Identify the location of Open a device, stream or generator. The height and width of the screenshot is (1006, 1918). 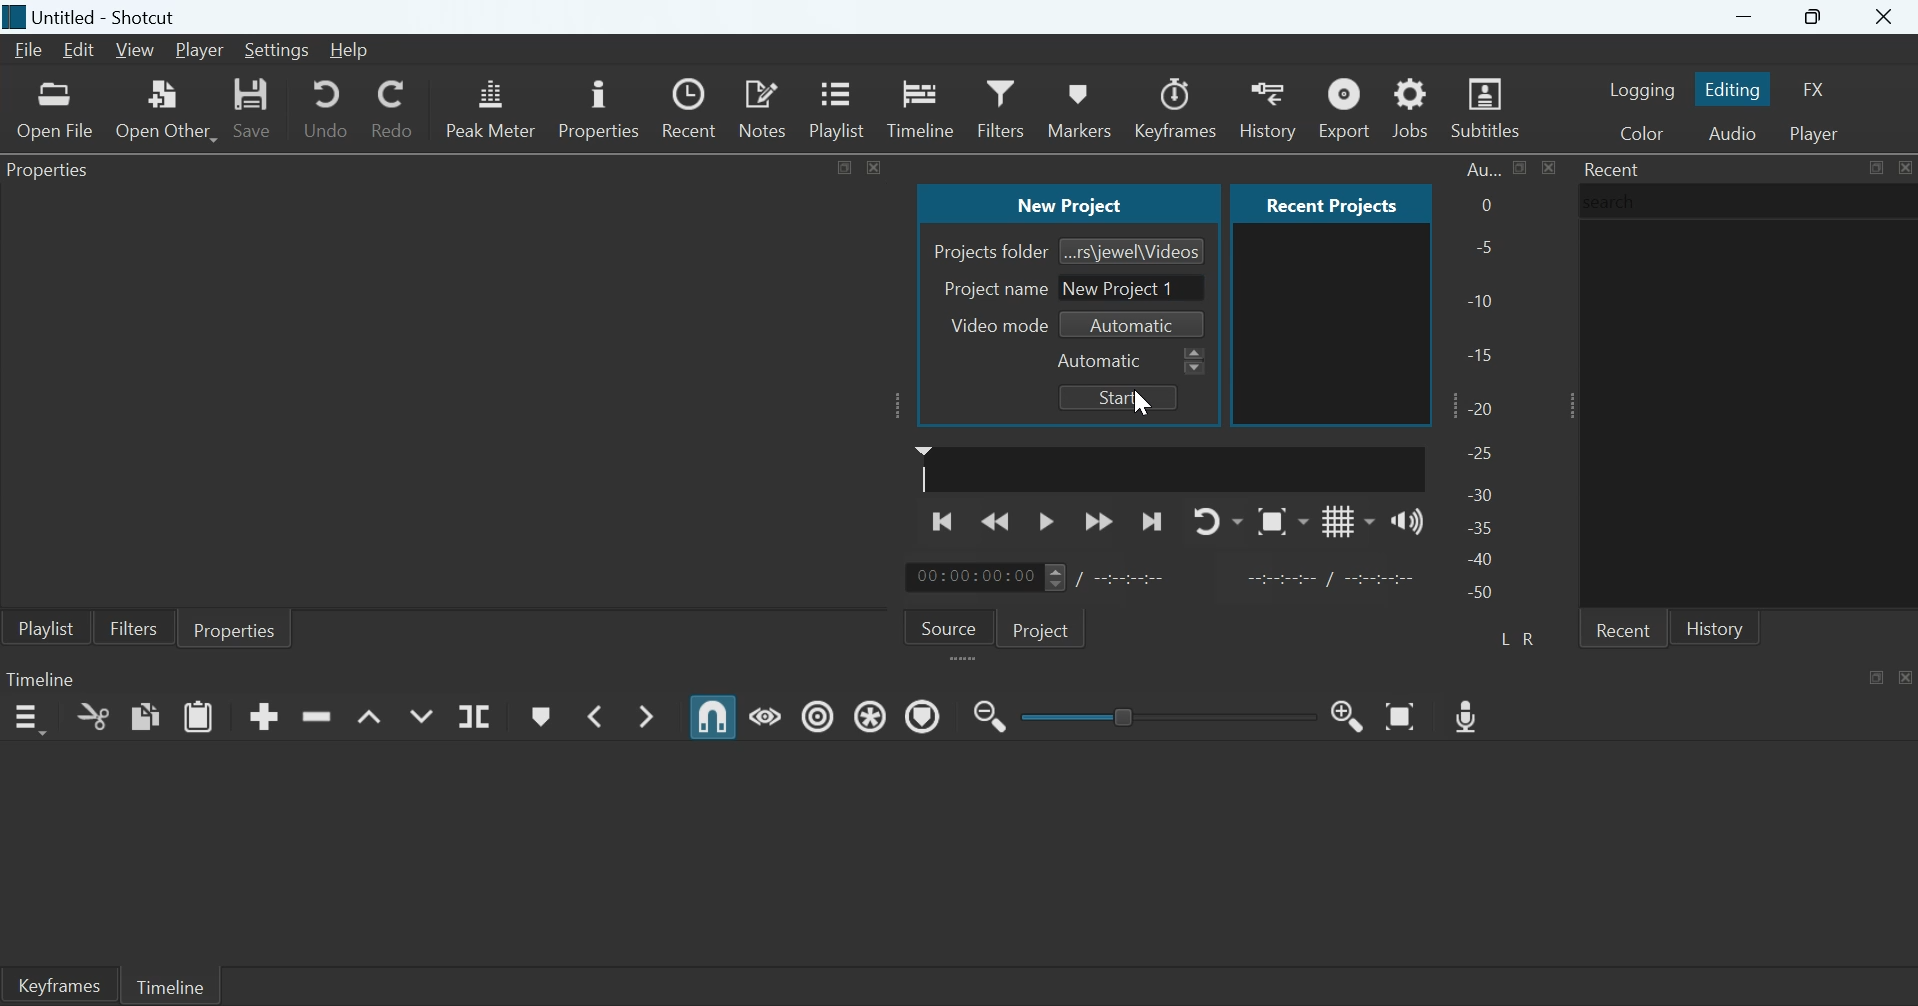
(166, 109).